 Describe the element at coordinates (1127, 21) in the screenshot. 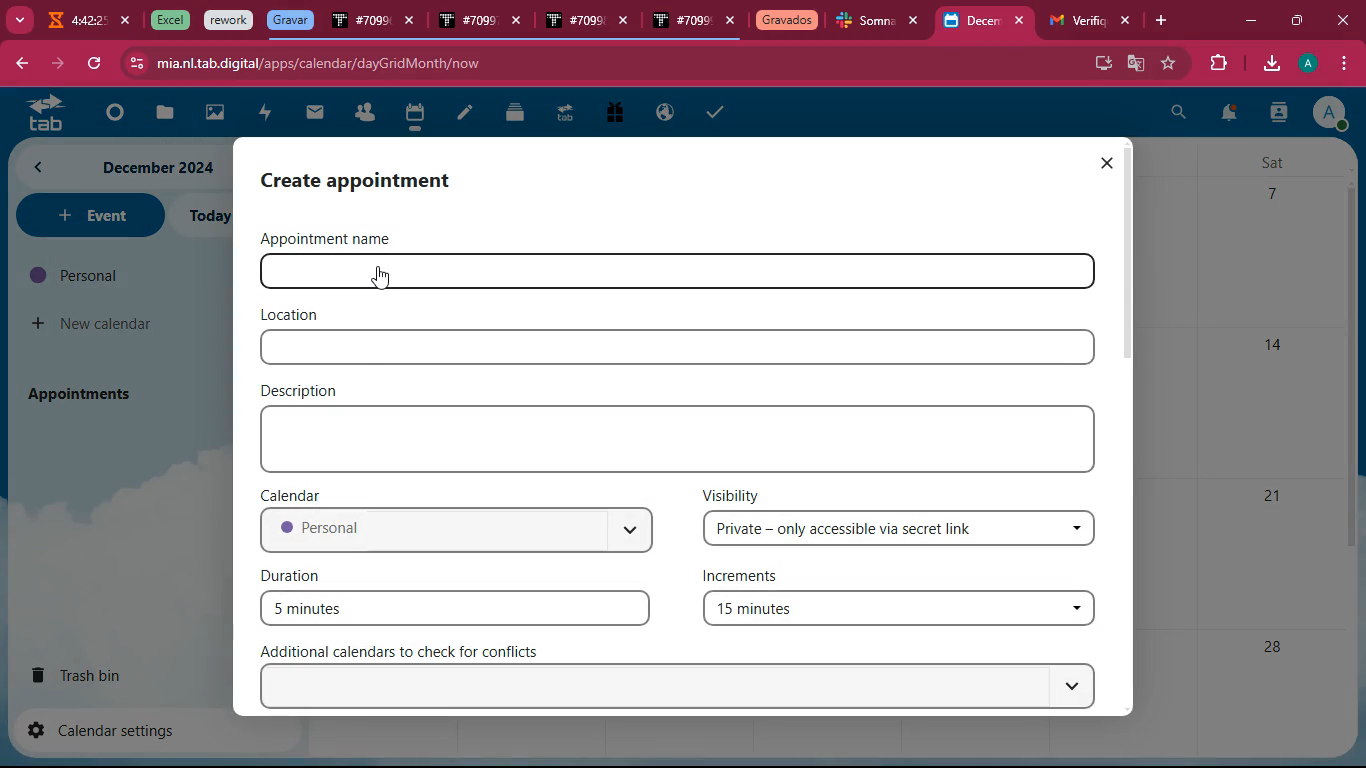

I see `close` at that location.